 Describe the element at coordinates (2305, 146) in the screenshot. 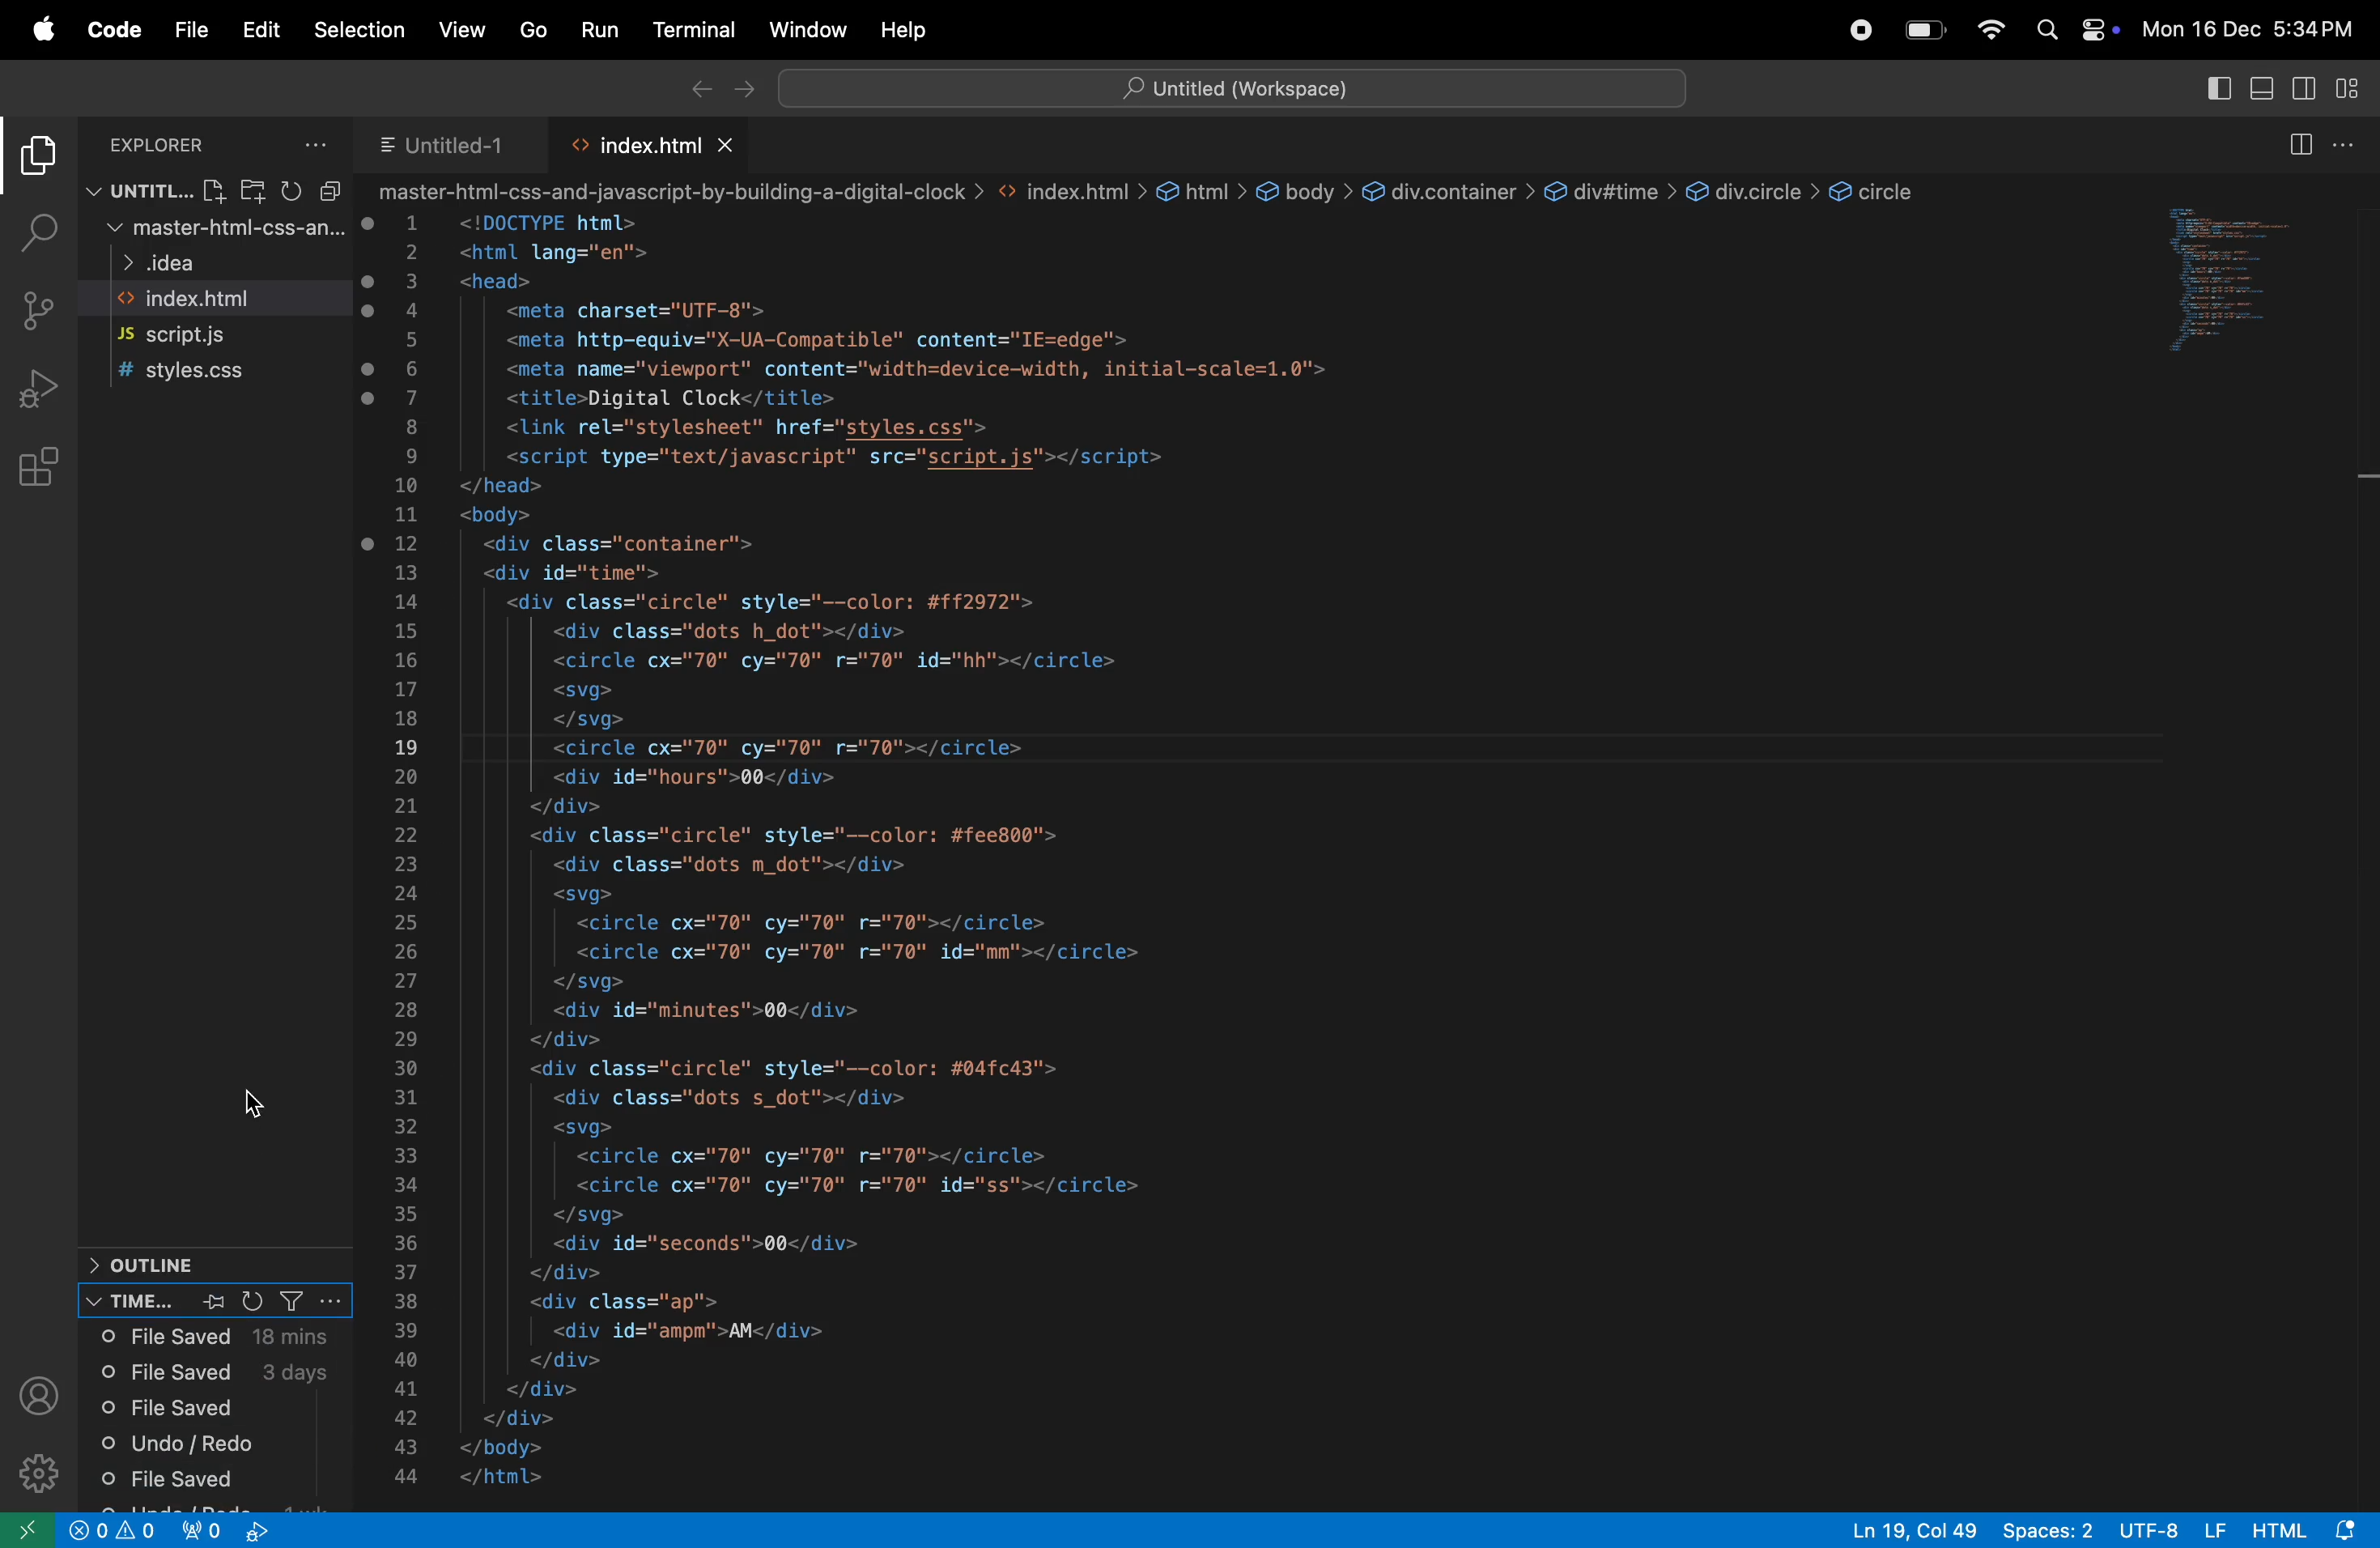

I see `split editor` at that location.